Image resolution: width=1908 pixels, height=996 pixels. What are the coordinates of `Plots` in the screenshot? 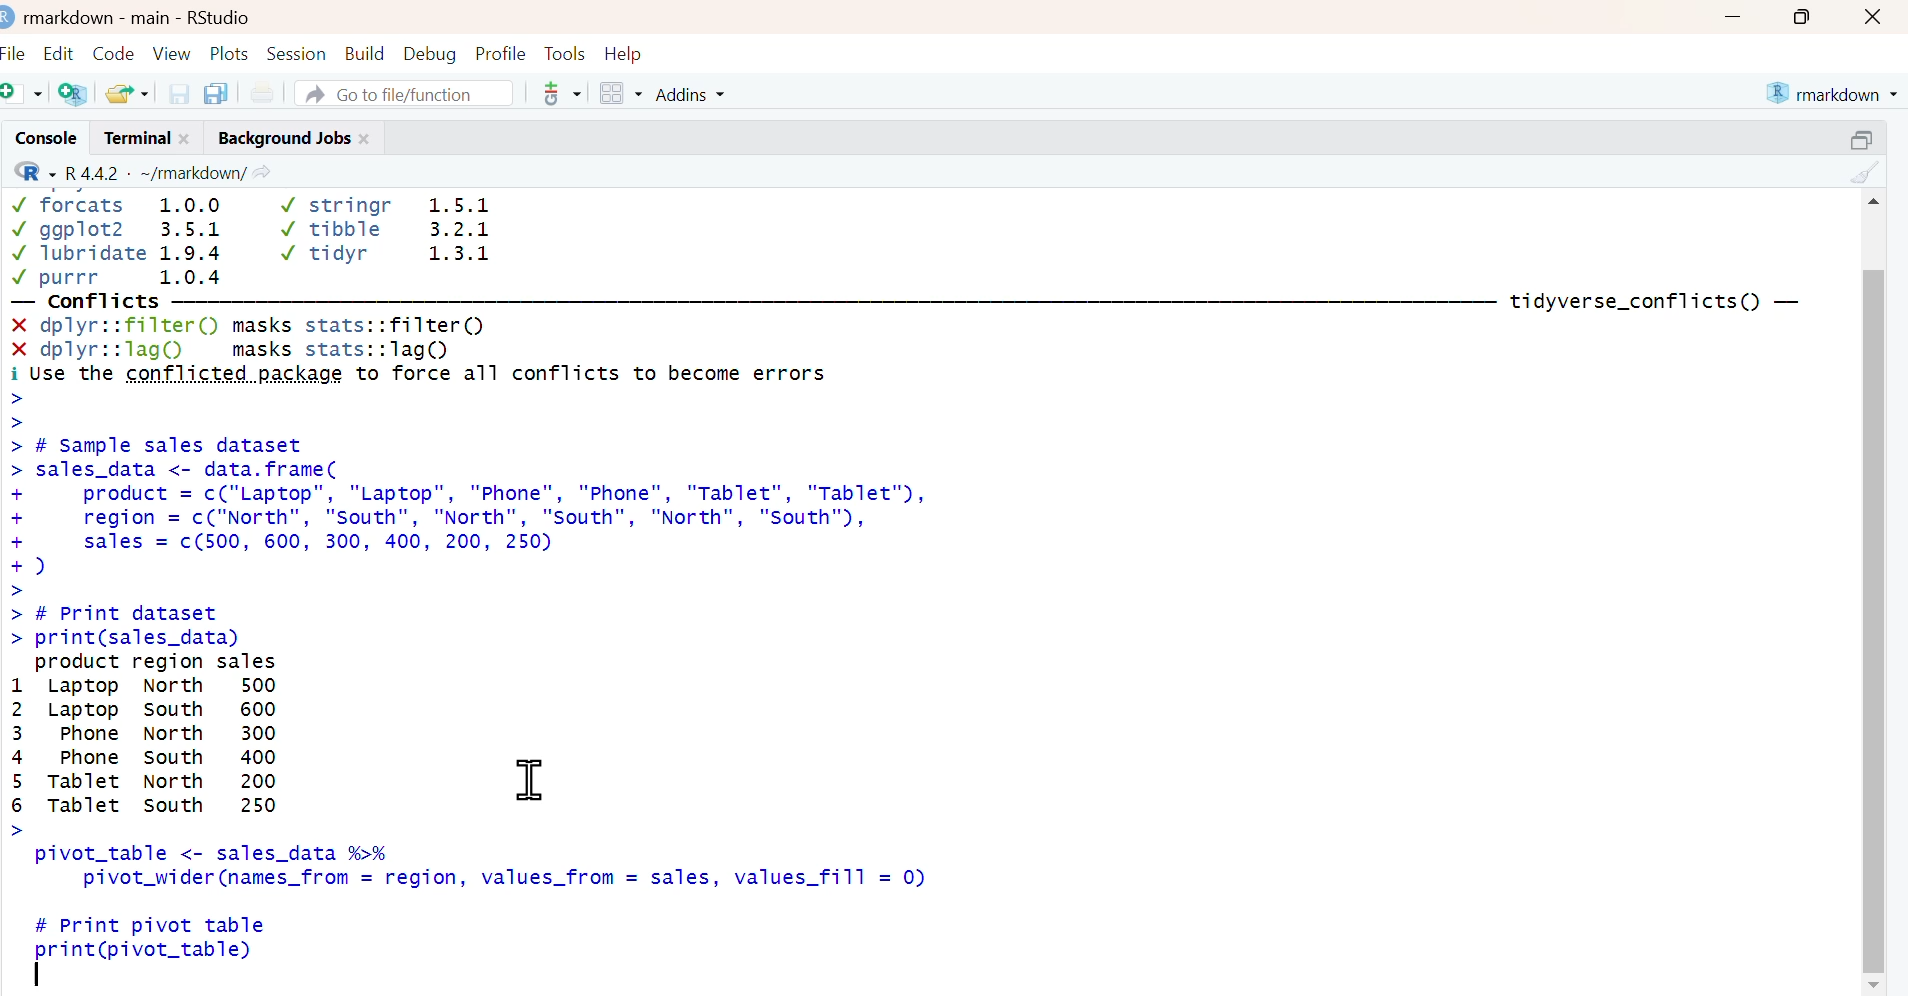 It's located at (230, 51).